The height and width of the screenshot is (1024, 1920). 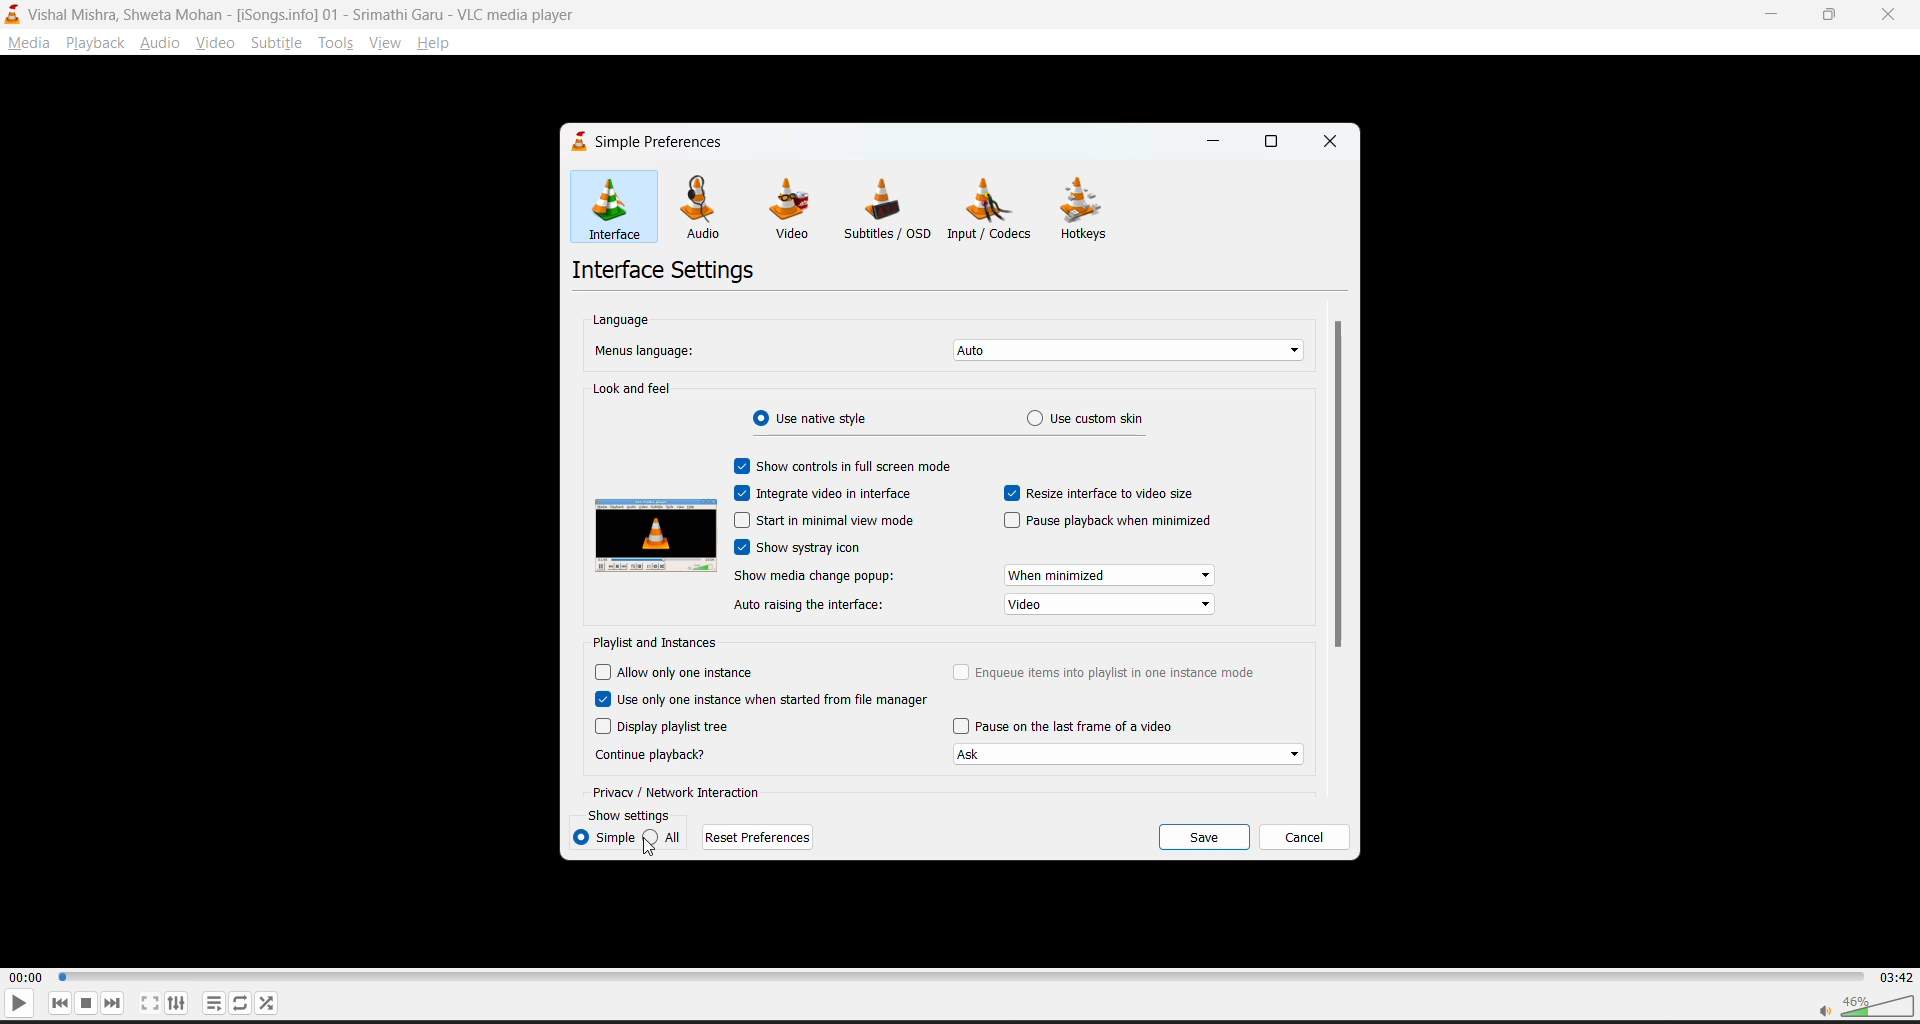 I want to click on tools, so click(x=331, y=44).